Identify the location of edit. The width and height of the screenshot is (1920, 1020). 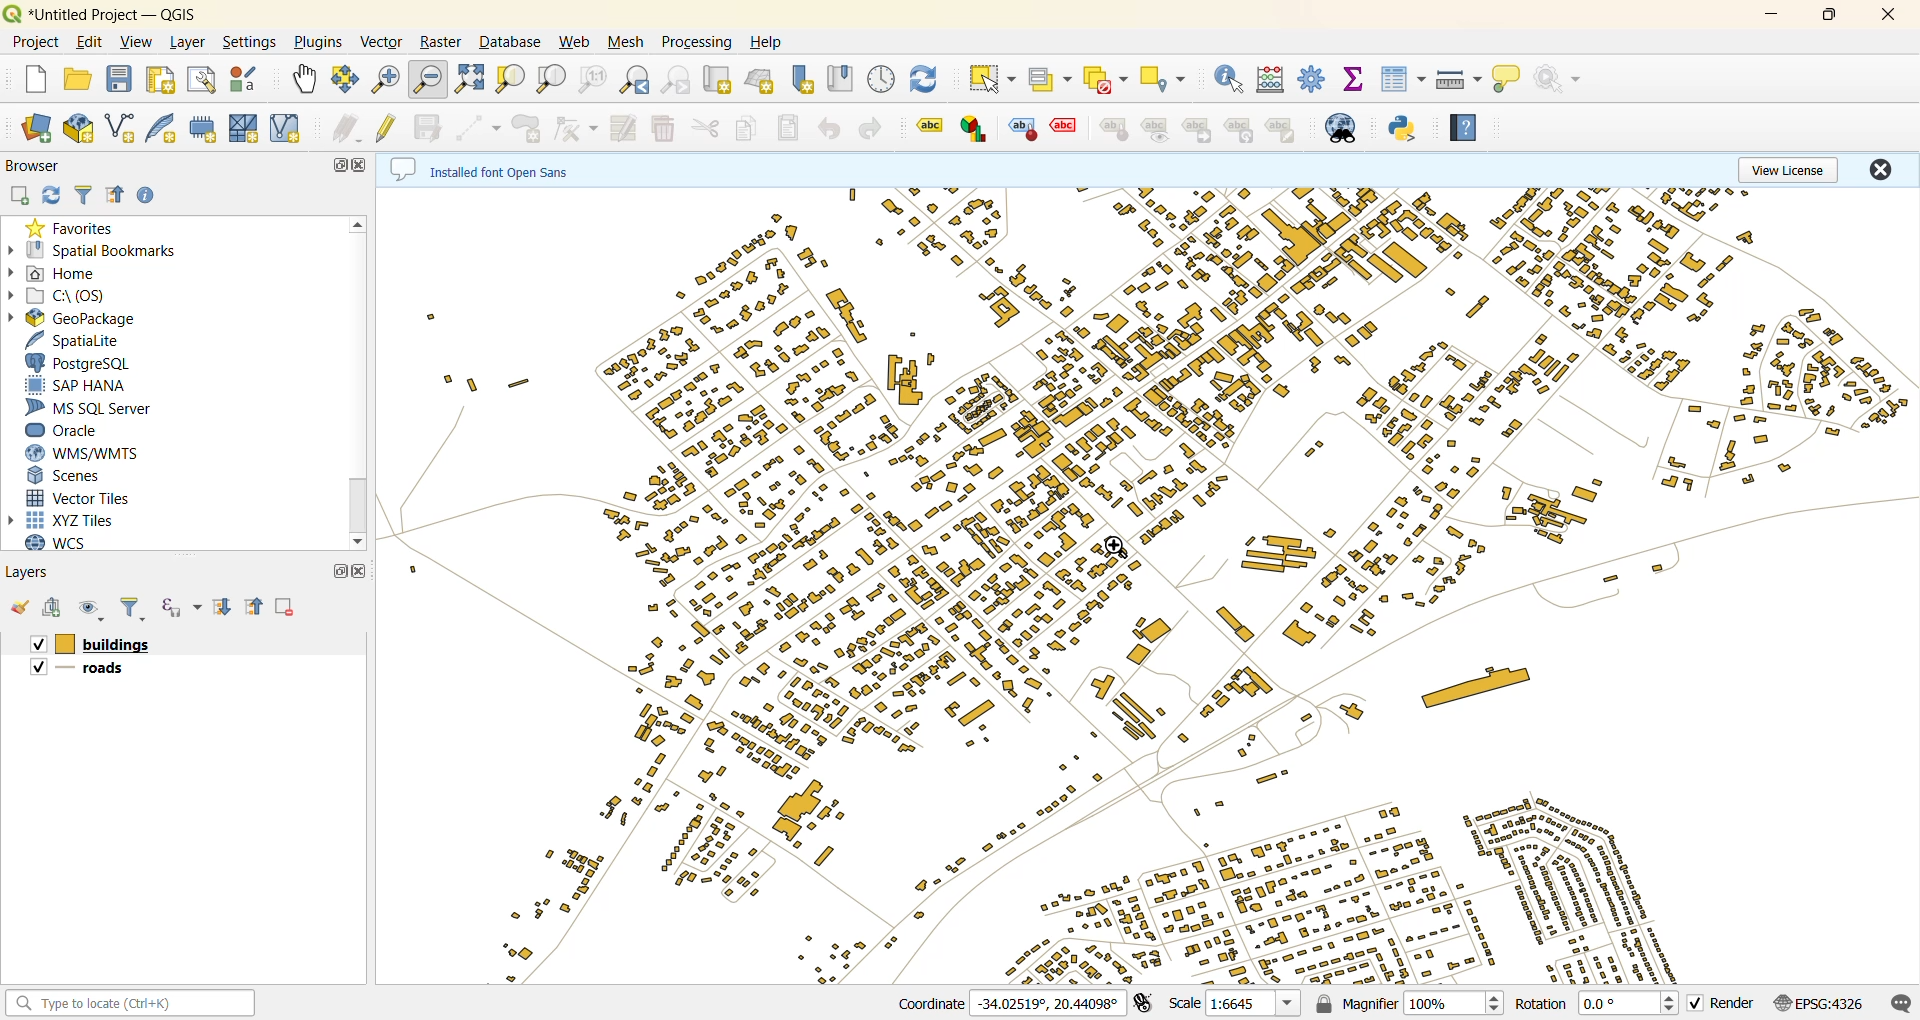
(89, 41).